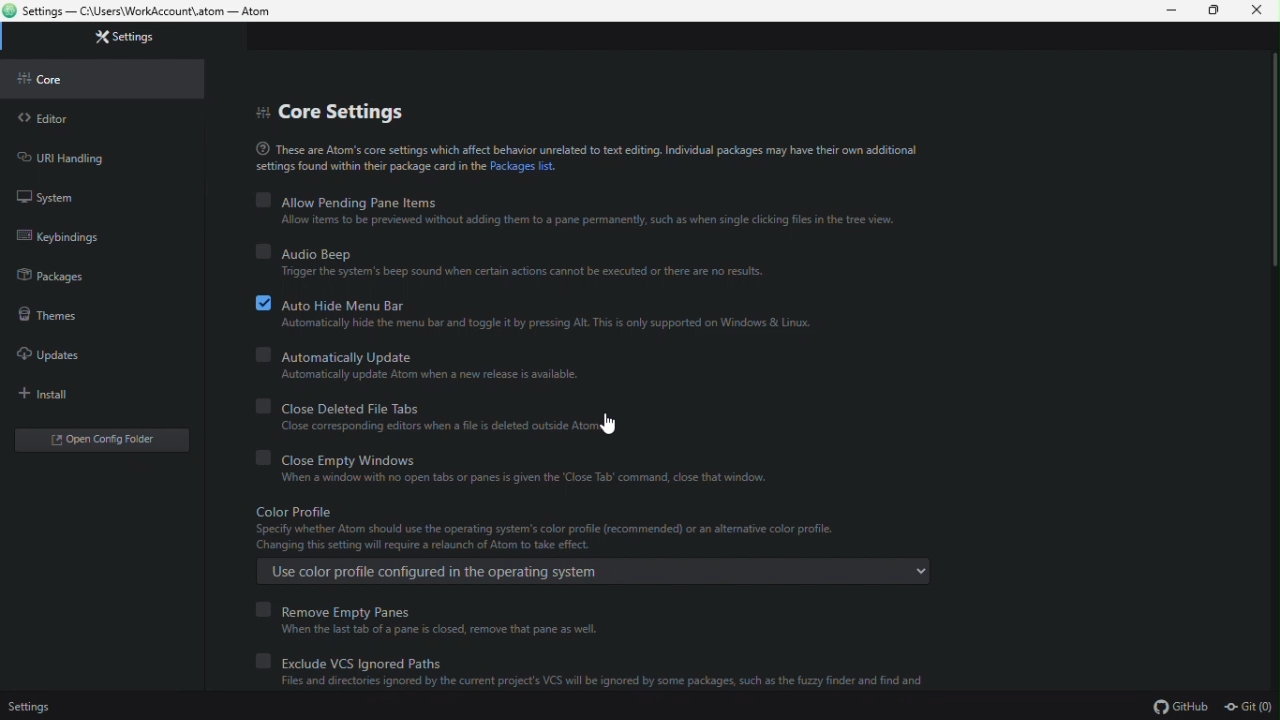 This screenshot has width=1280, height=720. I want to click on atom logo, so click(10, 10).